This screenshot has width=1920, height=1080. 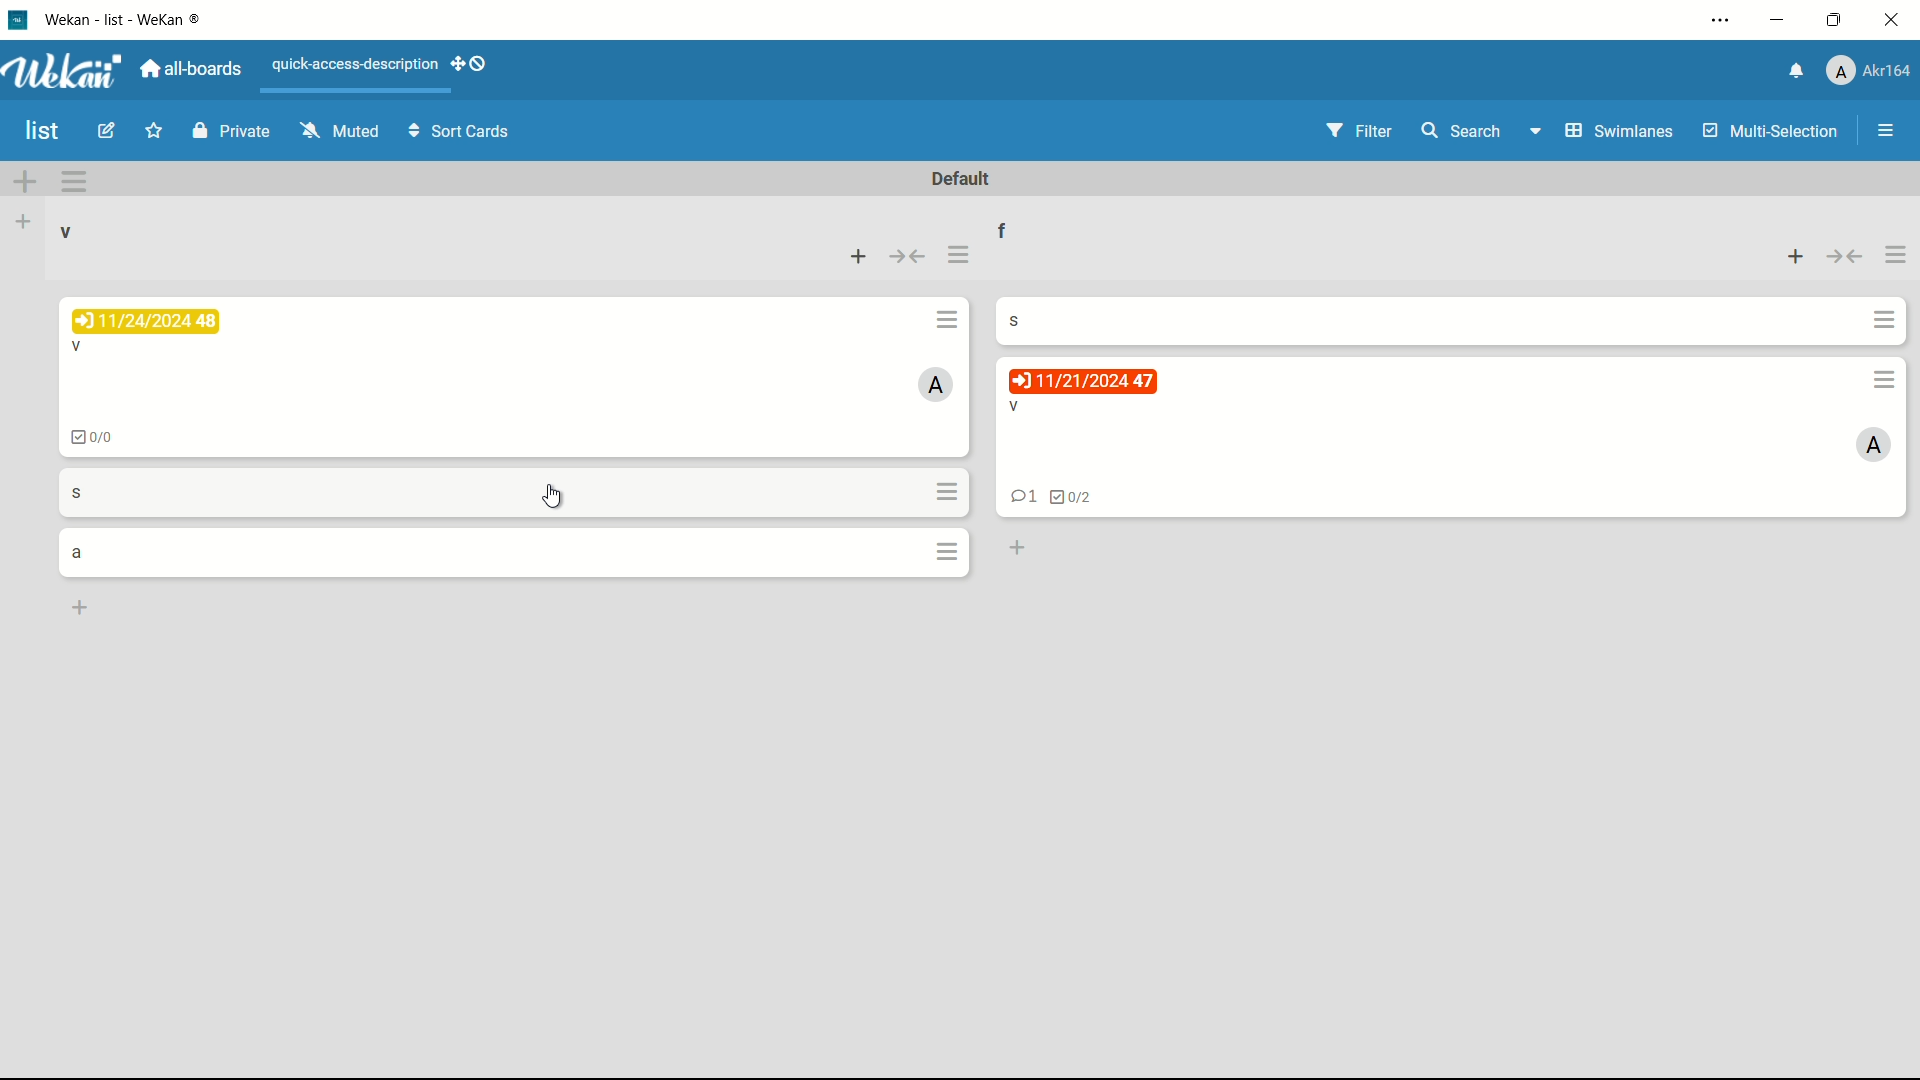 What do you see at coordinates (1797, 257) in the screenshot?
I see `add card to top of list` at bounding box center [1797, 257].